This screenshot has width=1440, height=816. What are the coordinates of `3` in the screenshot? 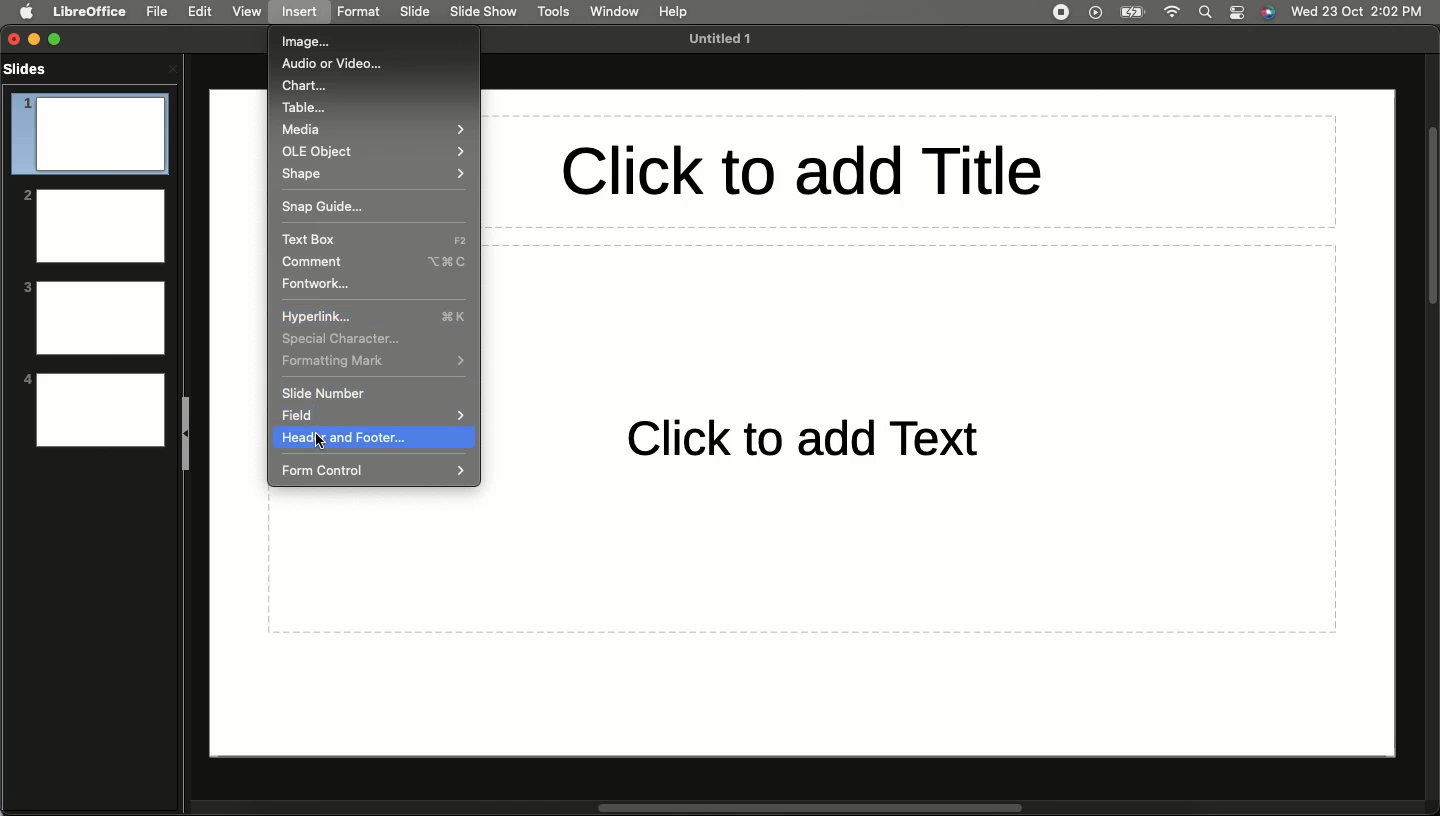 It's located at (93, 317).